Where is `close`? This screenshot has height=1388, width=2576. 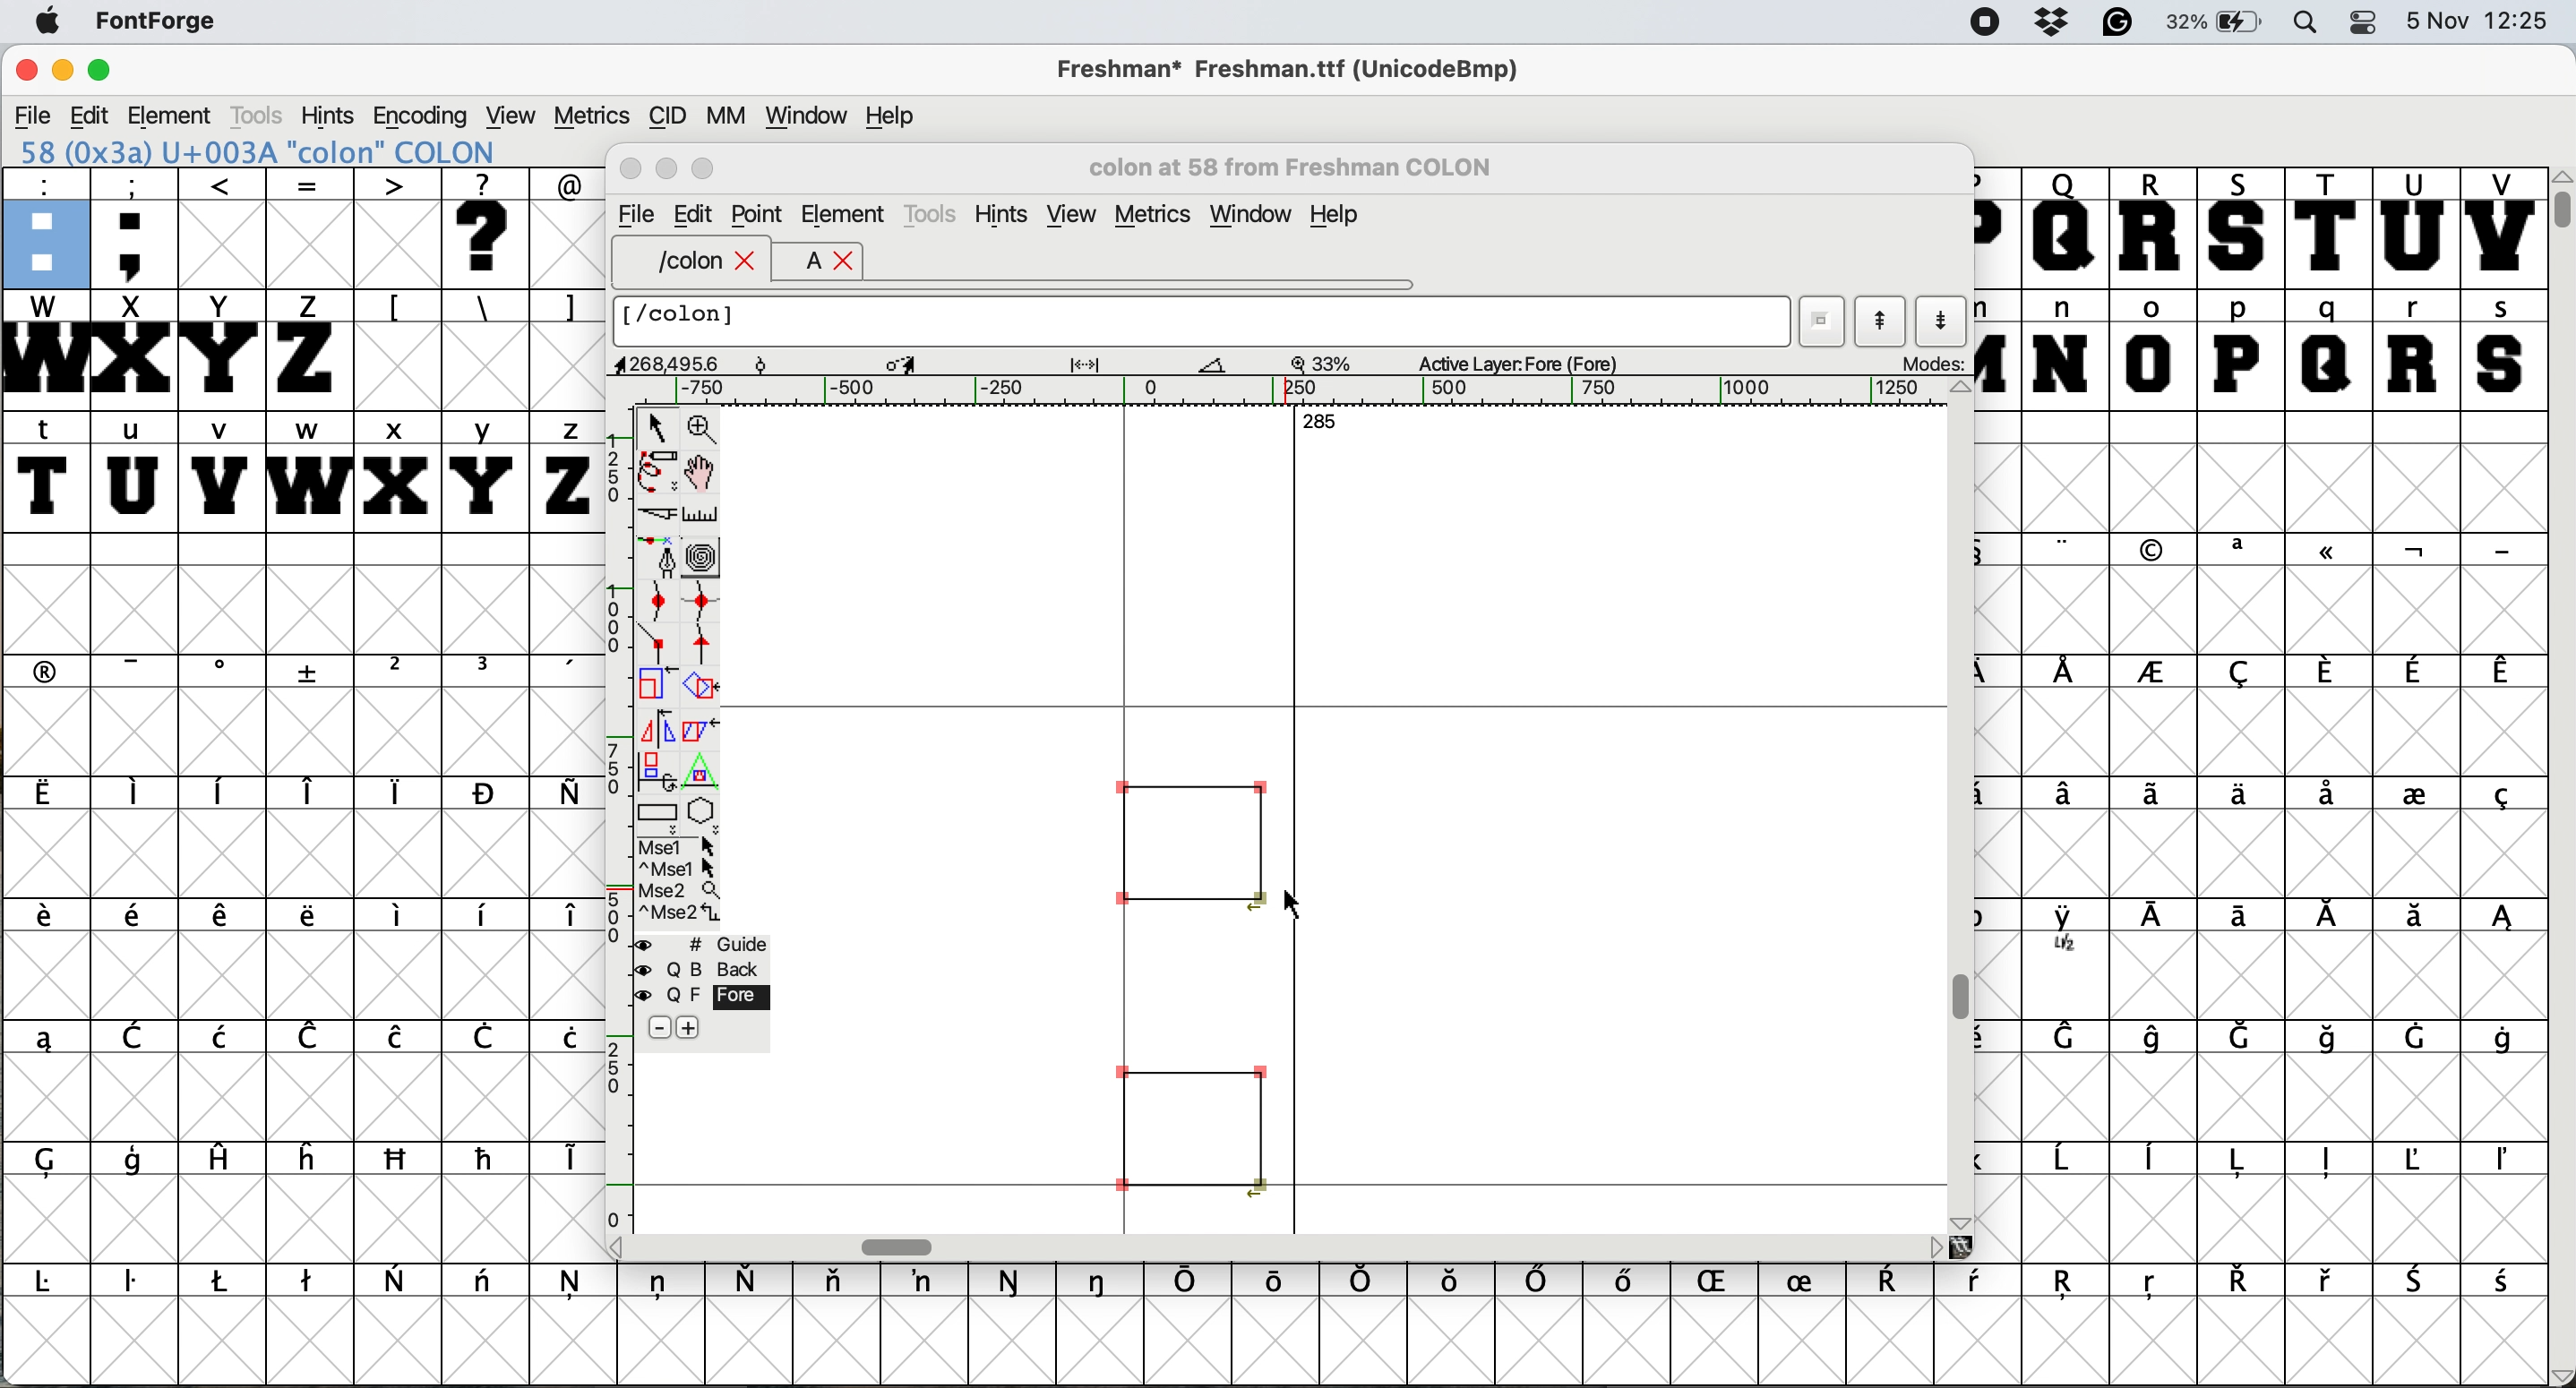 close is located at coordinates (628, 172).